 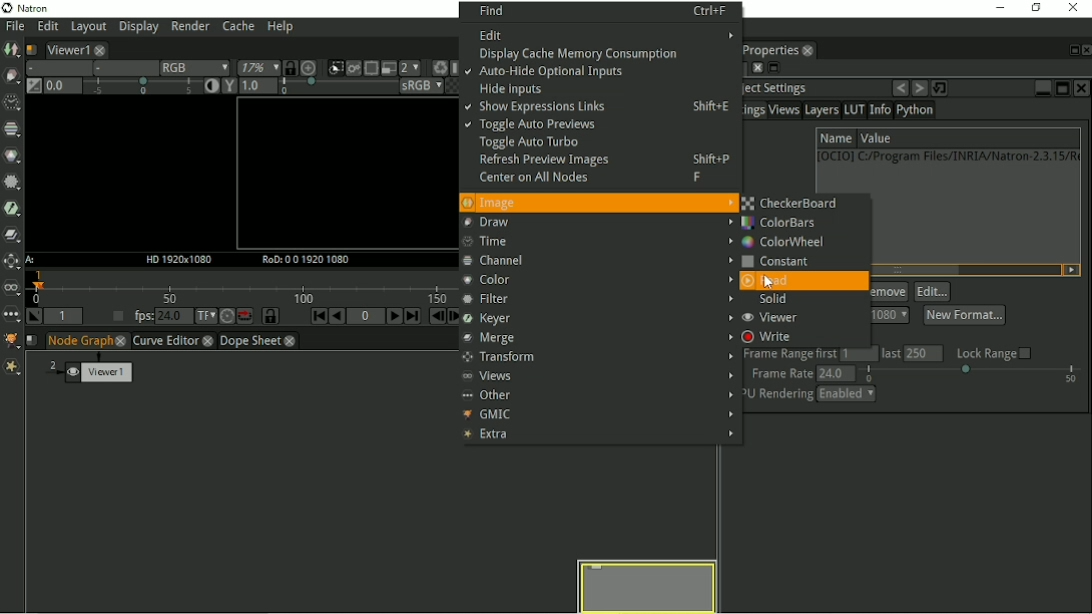 I want to click on Preview, so click(x=648, y=585).